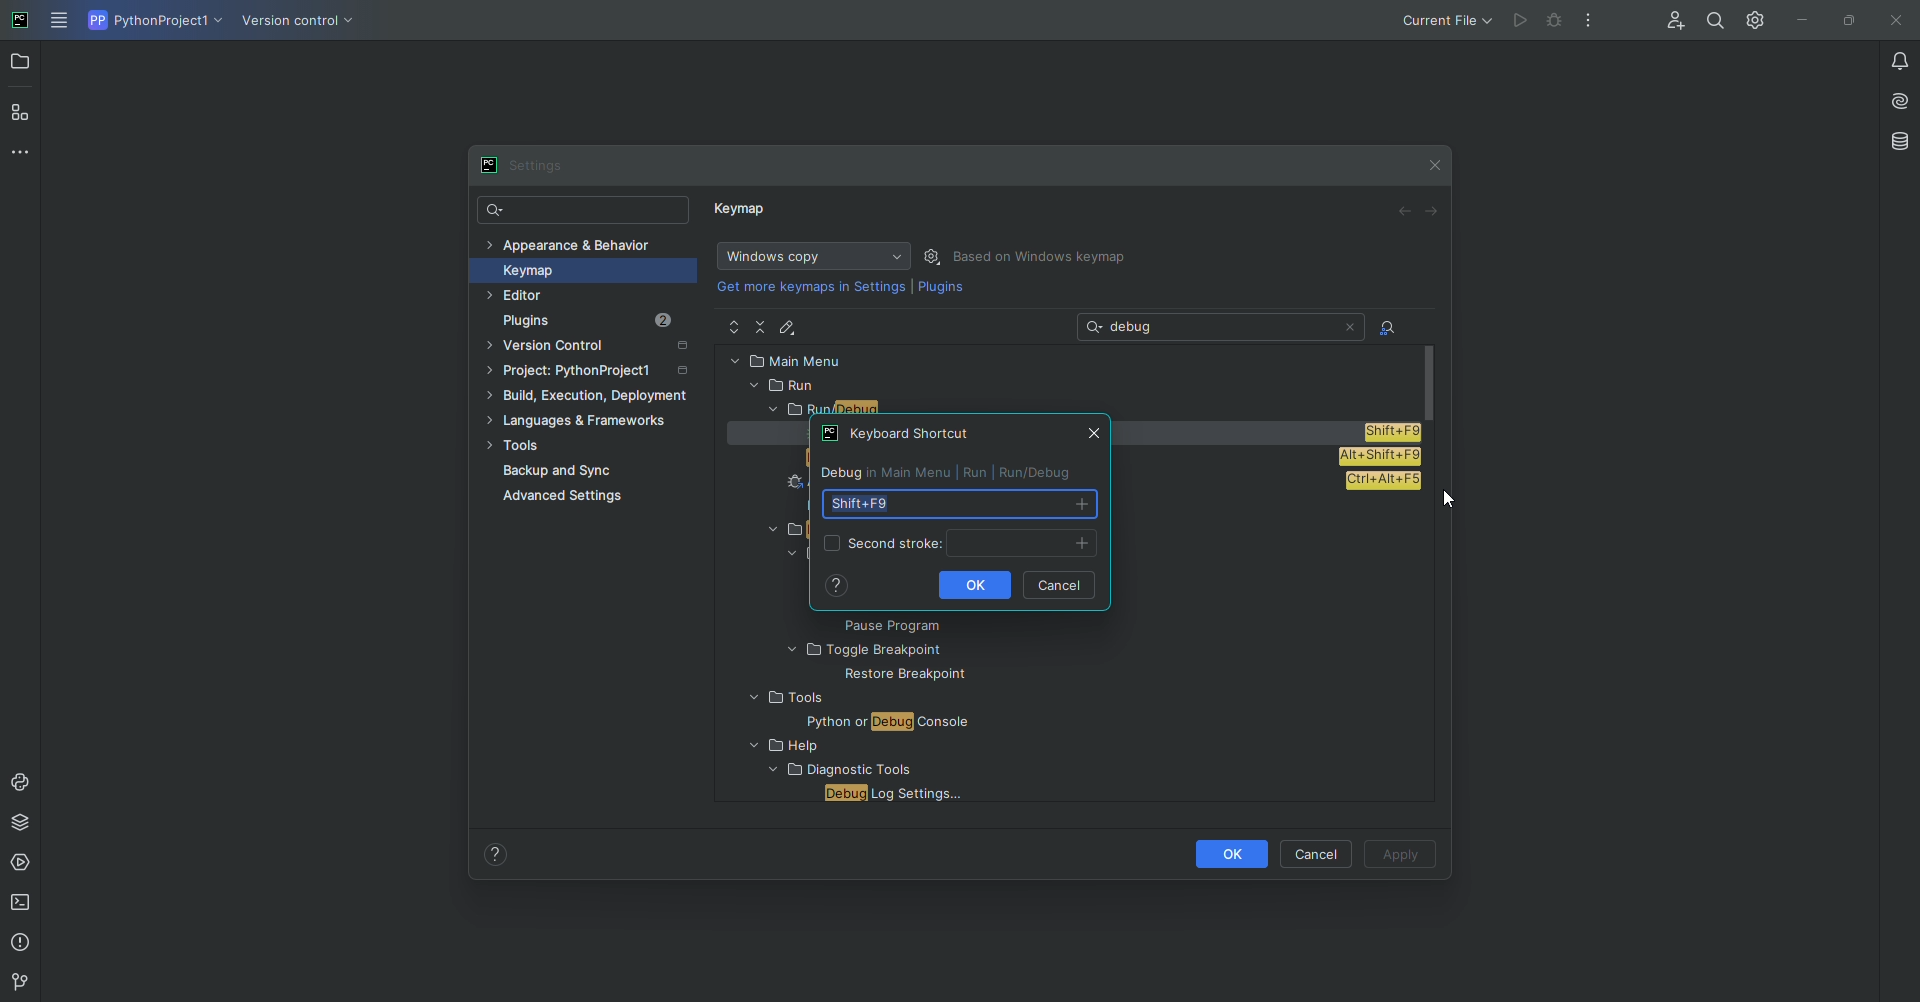 Image resolution: width=1920 pixels, height=1002 pixels. I want to click on Apply, so click(1402, 856).